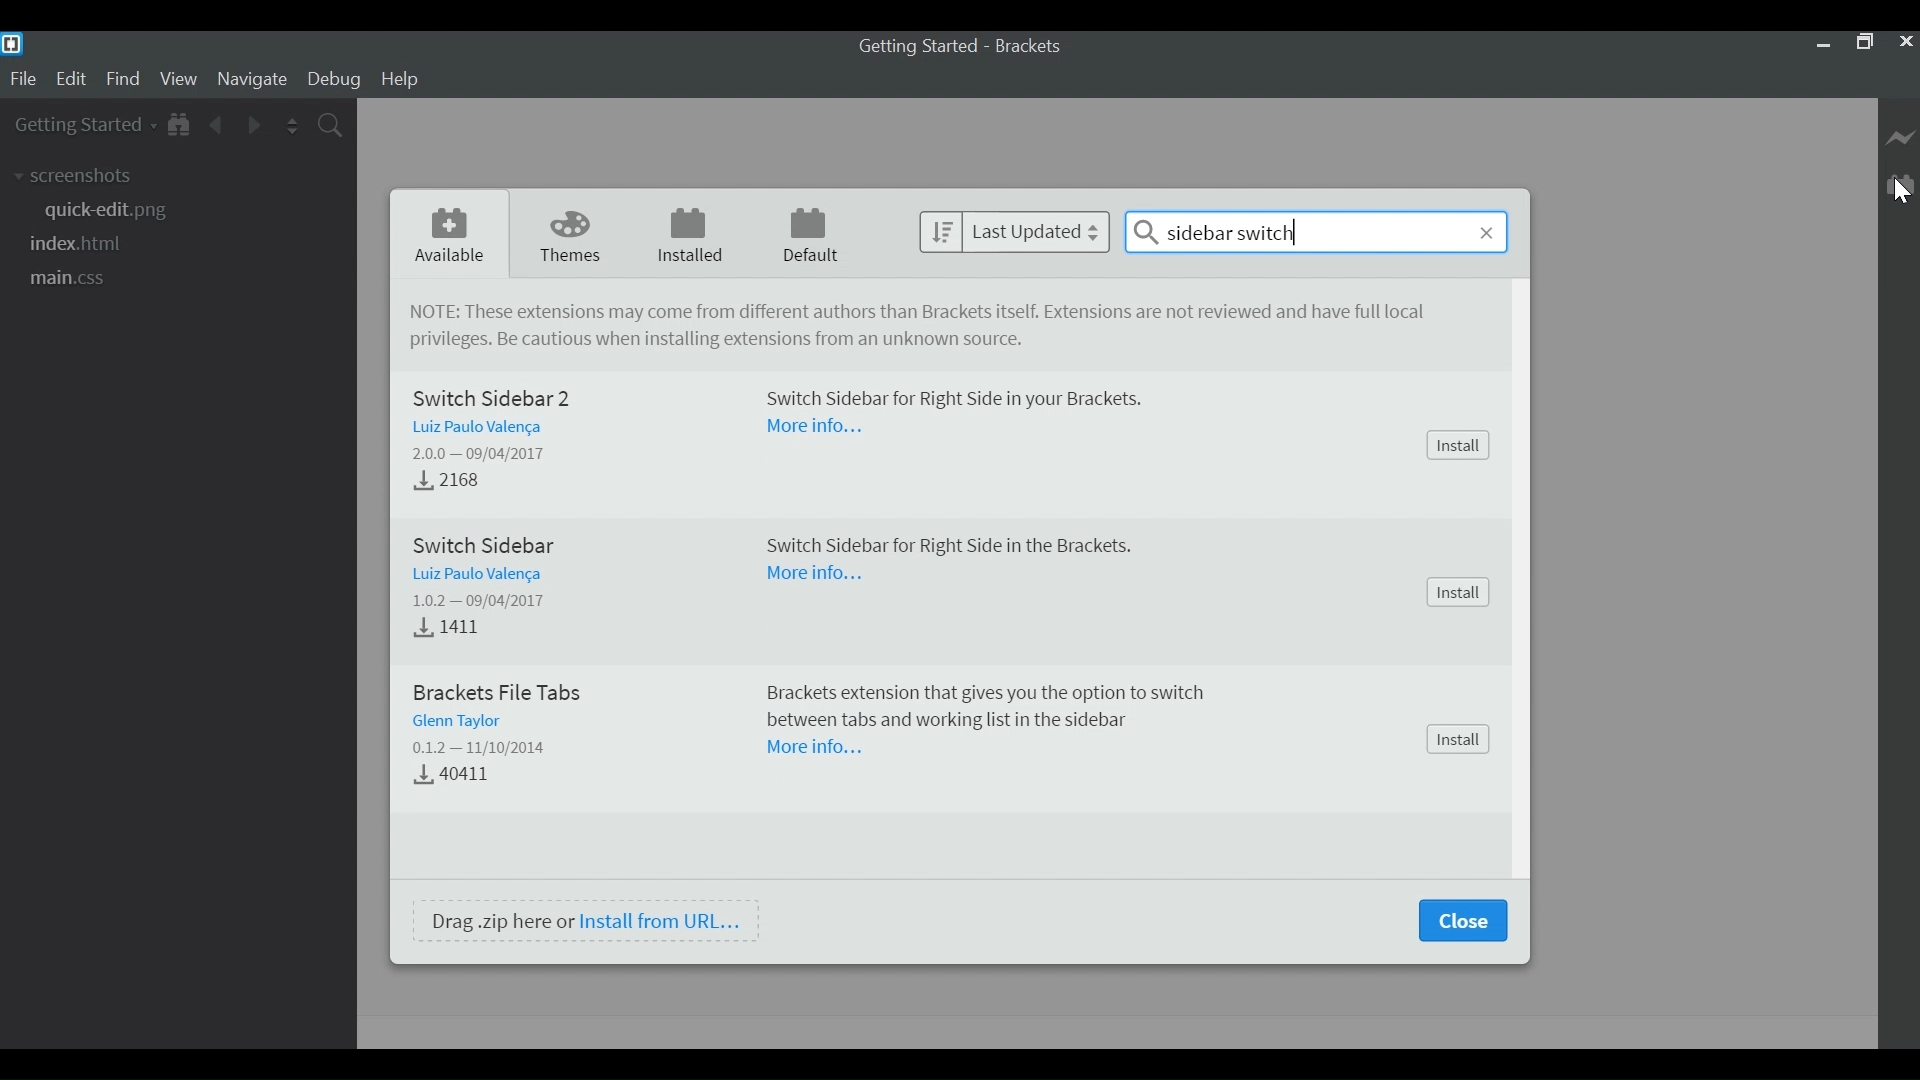  I want to click on Manager Extension, so click(1898, 184).